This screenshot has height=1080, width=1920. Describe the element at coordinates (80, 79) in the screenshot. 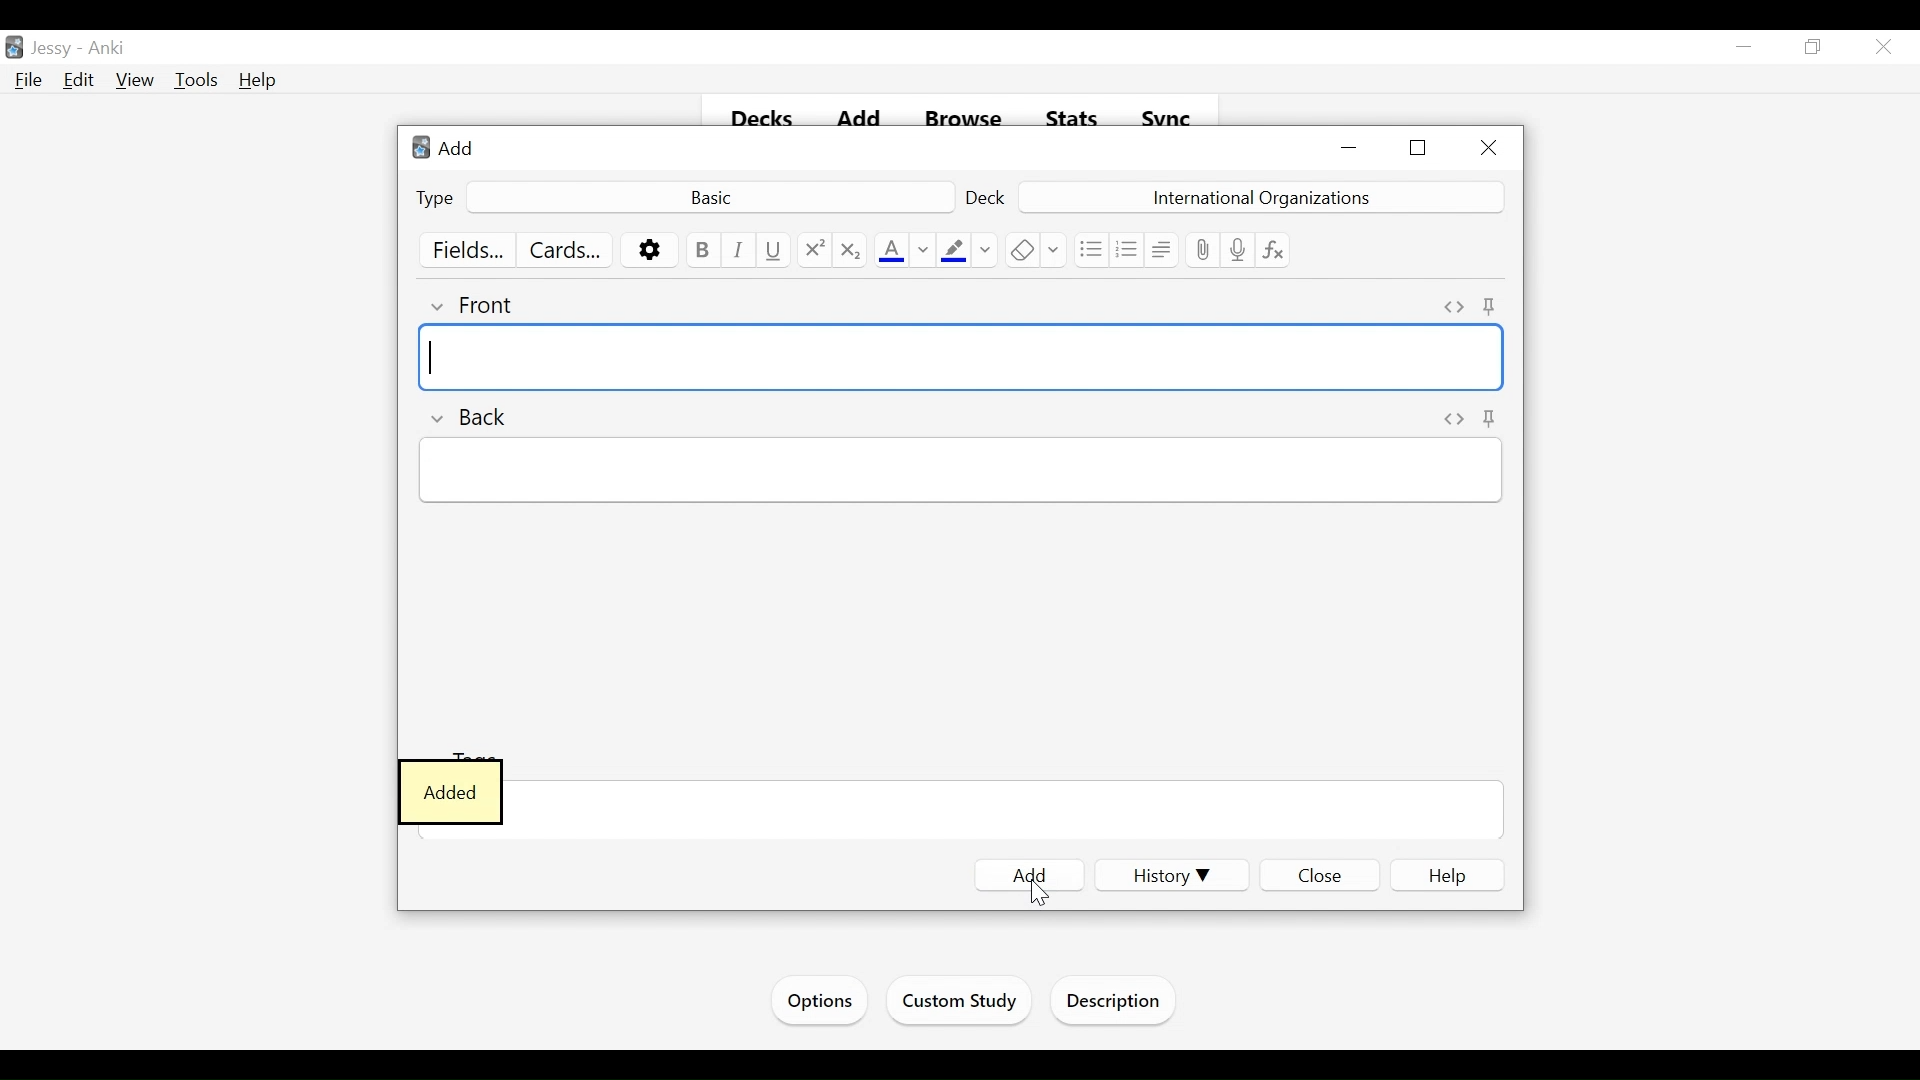

I see `Edit` at that location.